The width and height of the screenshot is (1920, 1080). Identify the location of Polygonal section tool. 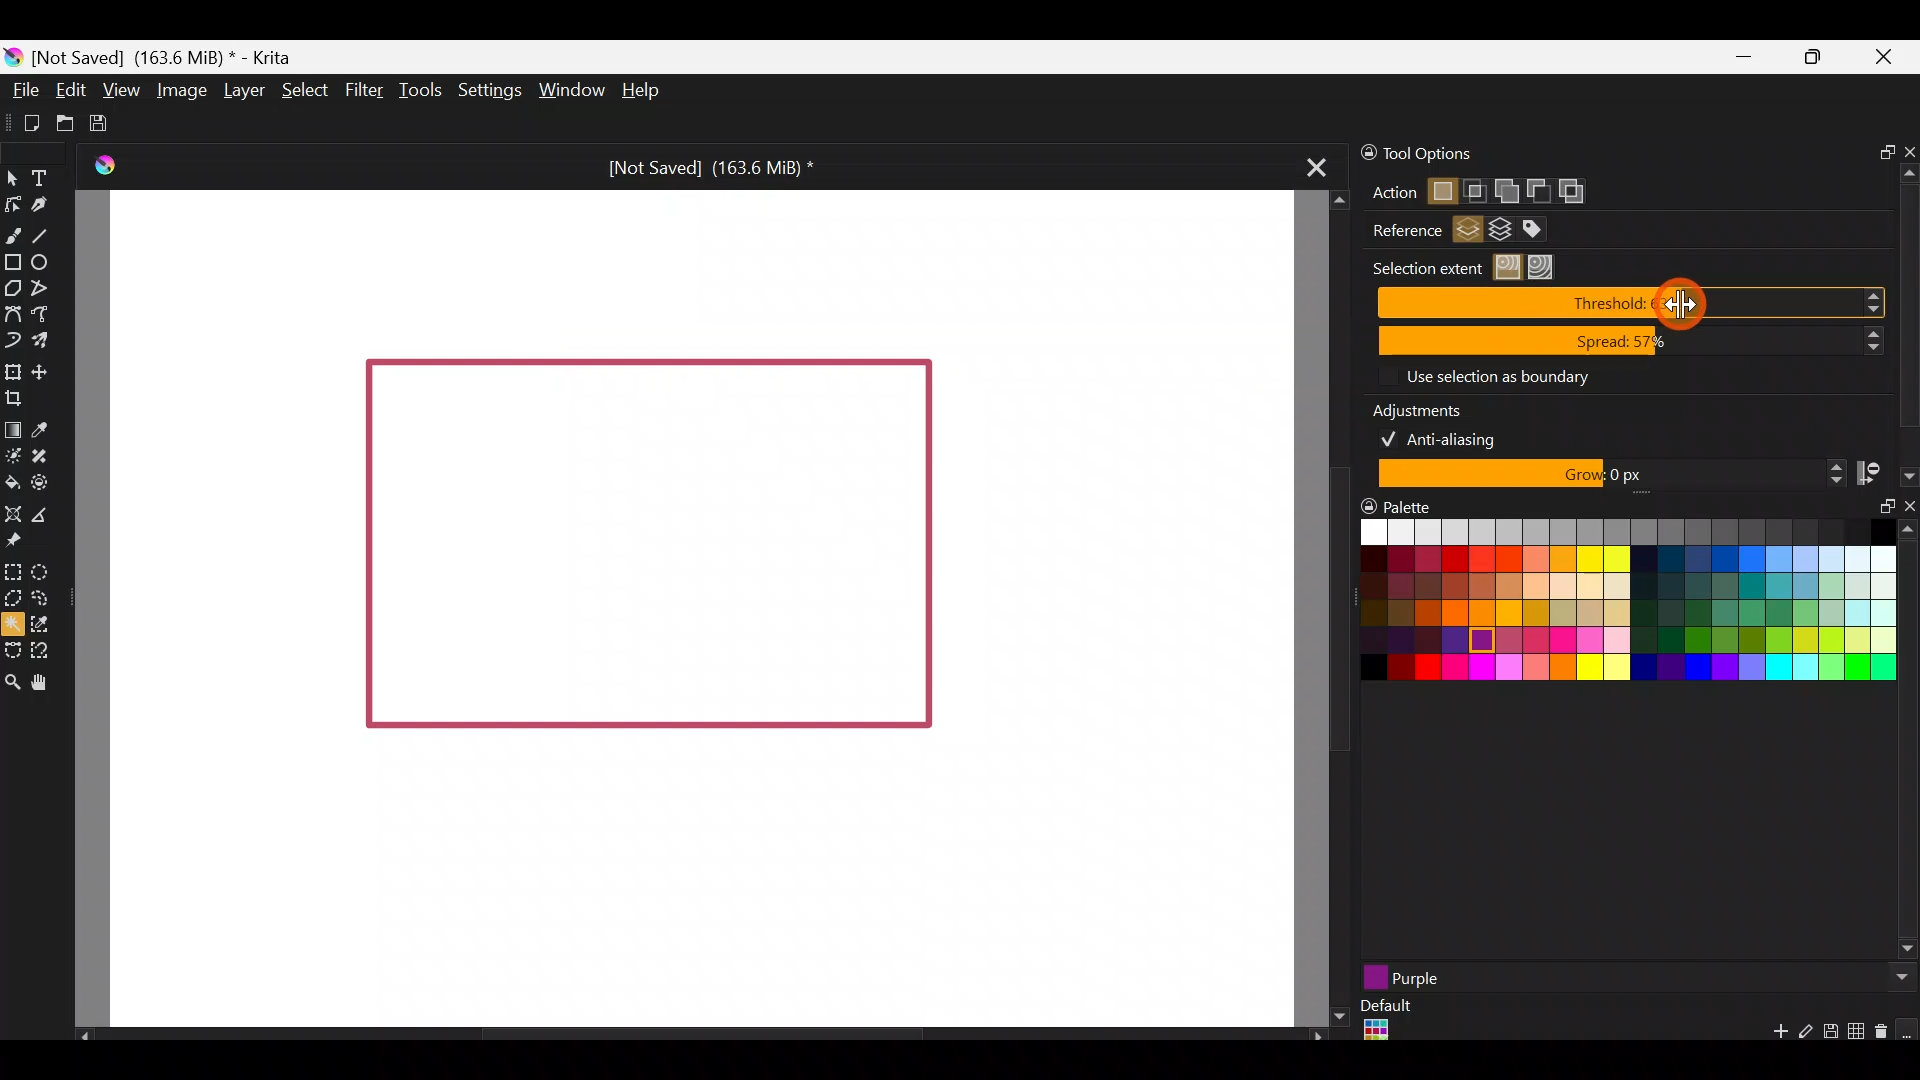
(13, 599).